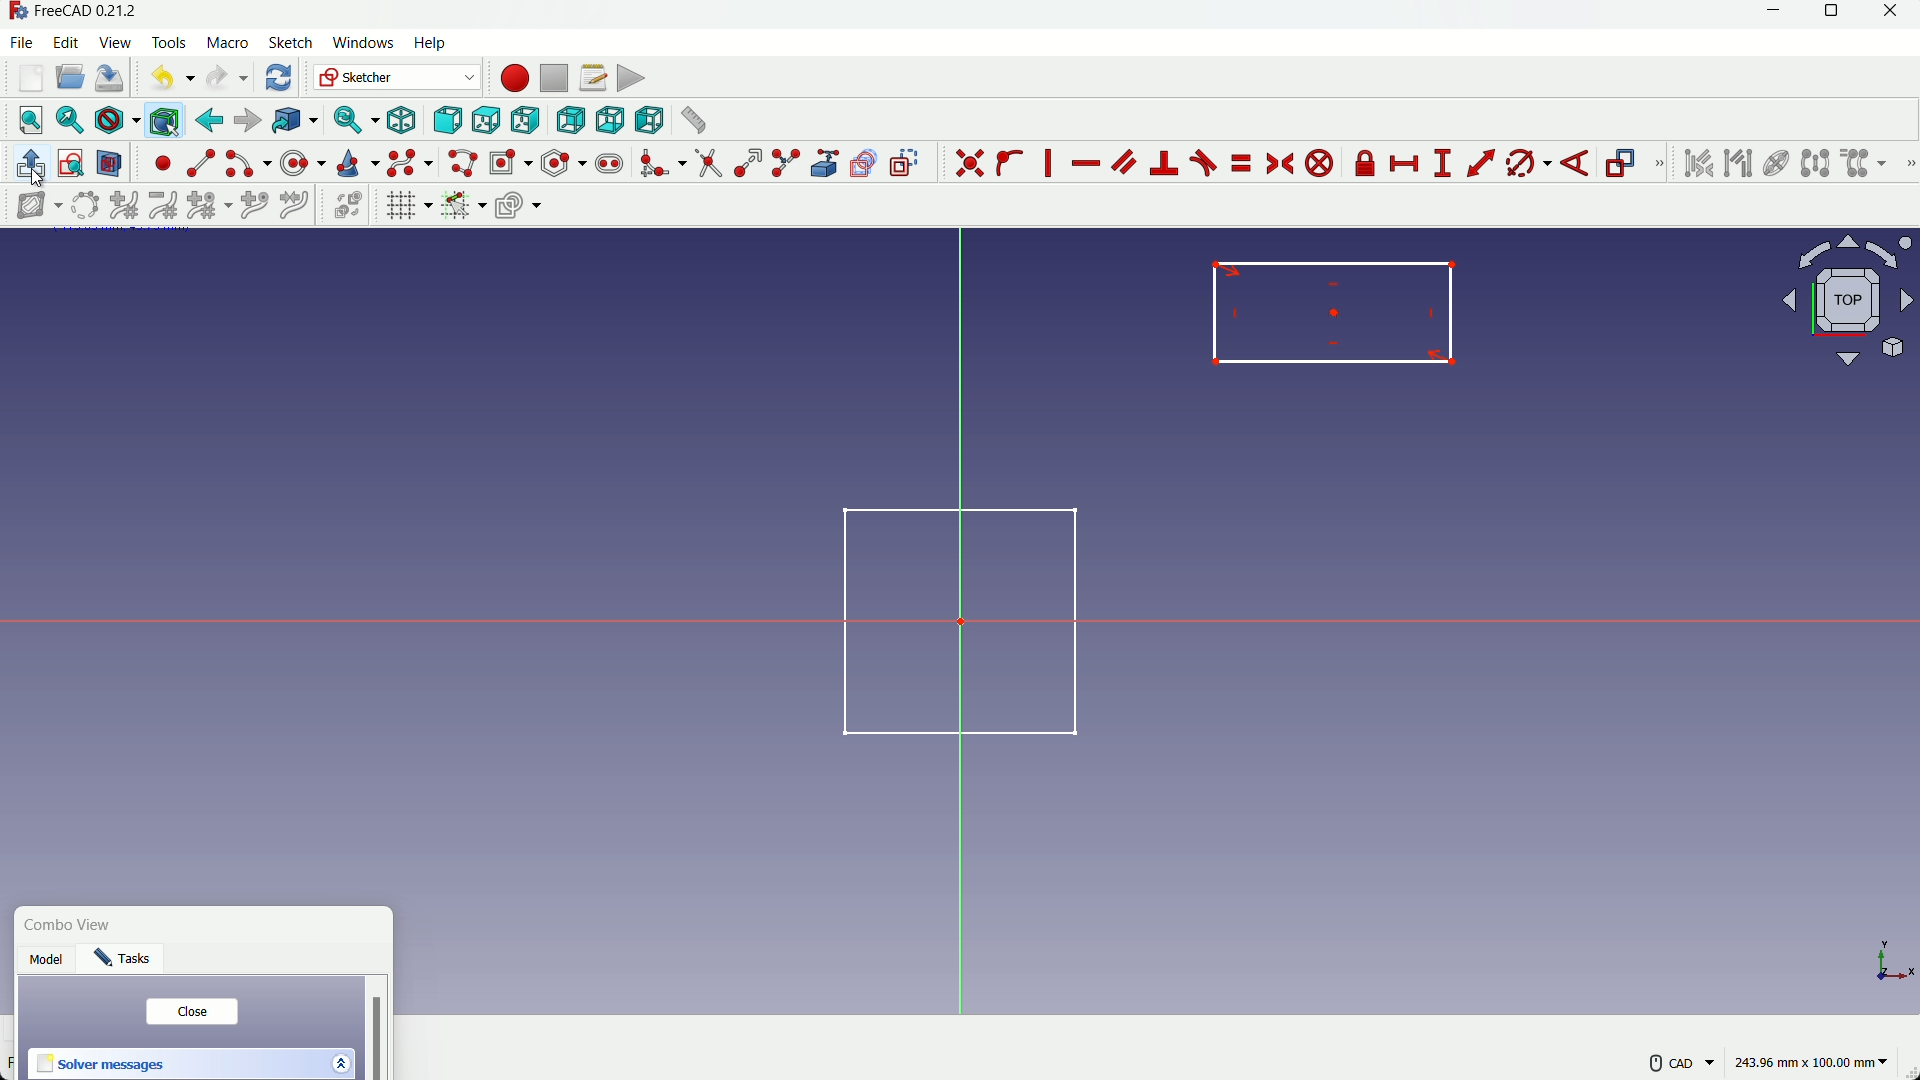  I want to click on more settings, so click(1682, 1063).